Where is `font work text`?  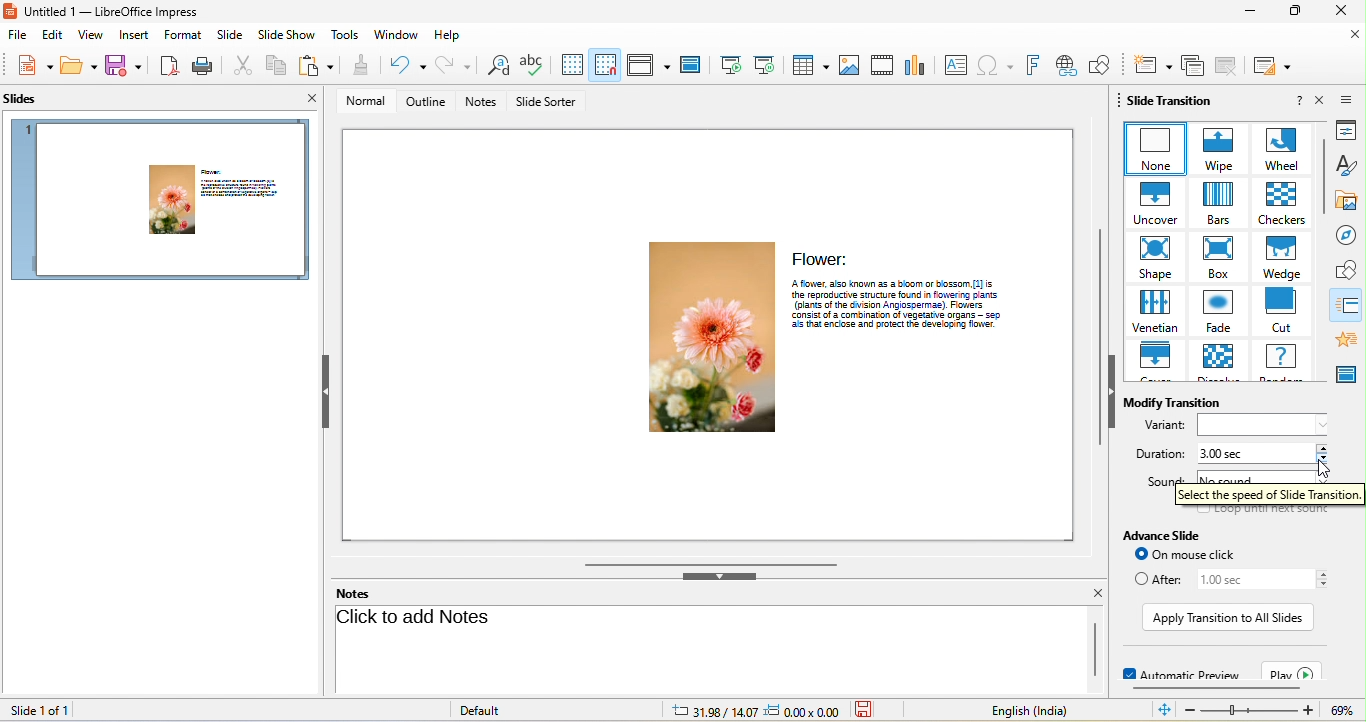
font work text is located at coordinates (1034, 64).